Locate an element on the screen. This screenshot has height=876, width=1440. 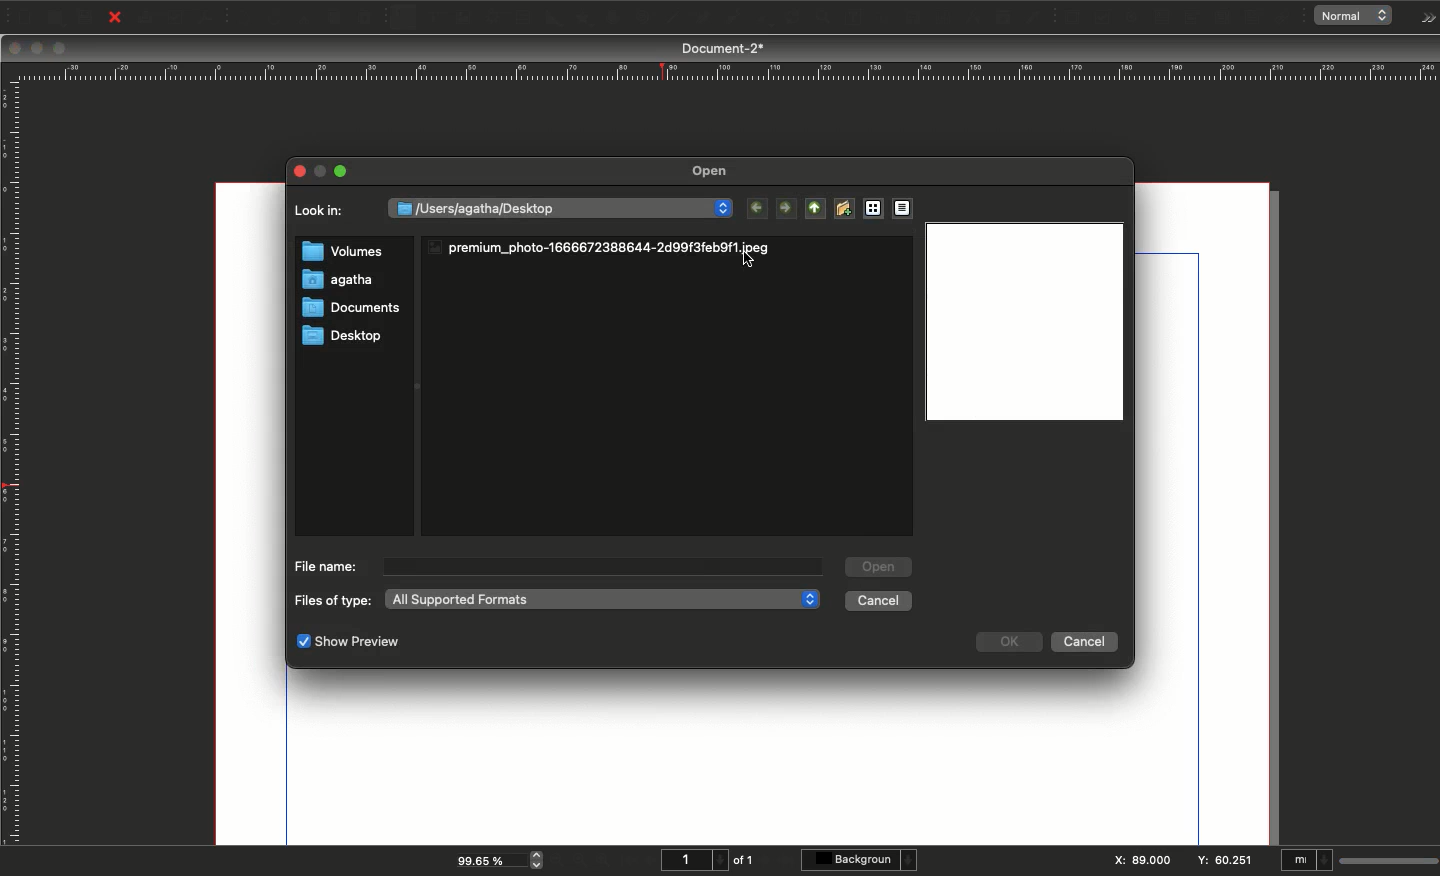
Grid is located at coordinates (872, 209).